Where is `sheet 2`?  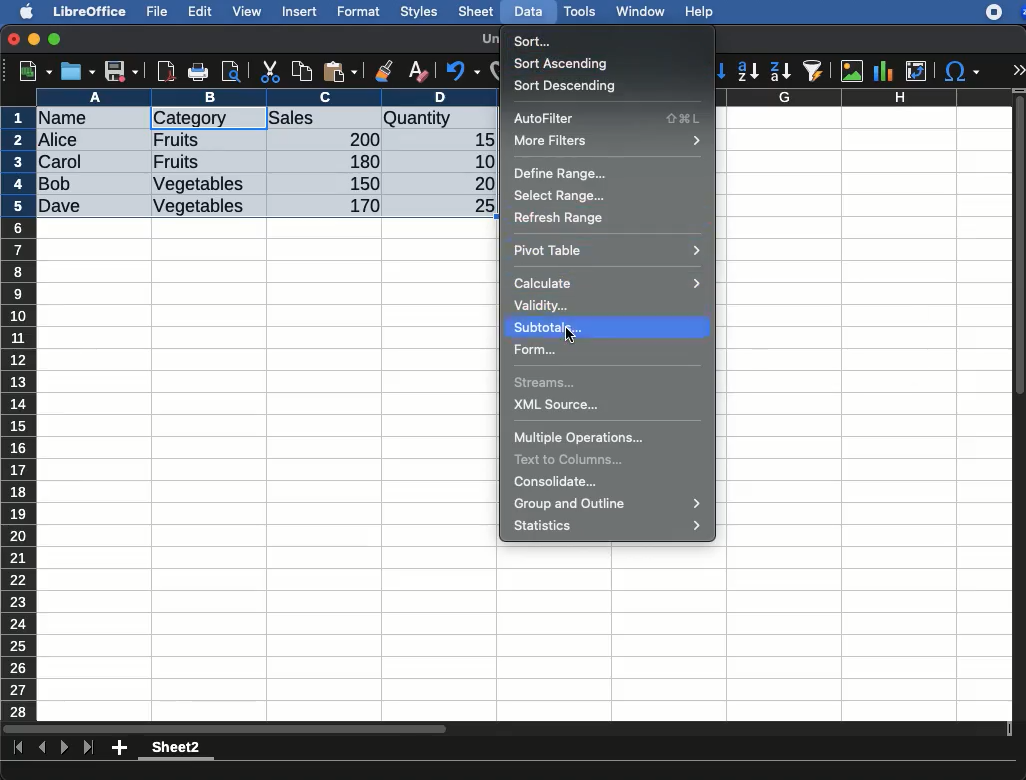
sheet 2 is located at coordinates (176, 750).